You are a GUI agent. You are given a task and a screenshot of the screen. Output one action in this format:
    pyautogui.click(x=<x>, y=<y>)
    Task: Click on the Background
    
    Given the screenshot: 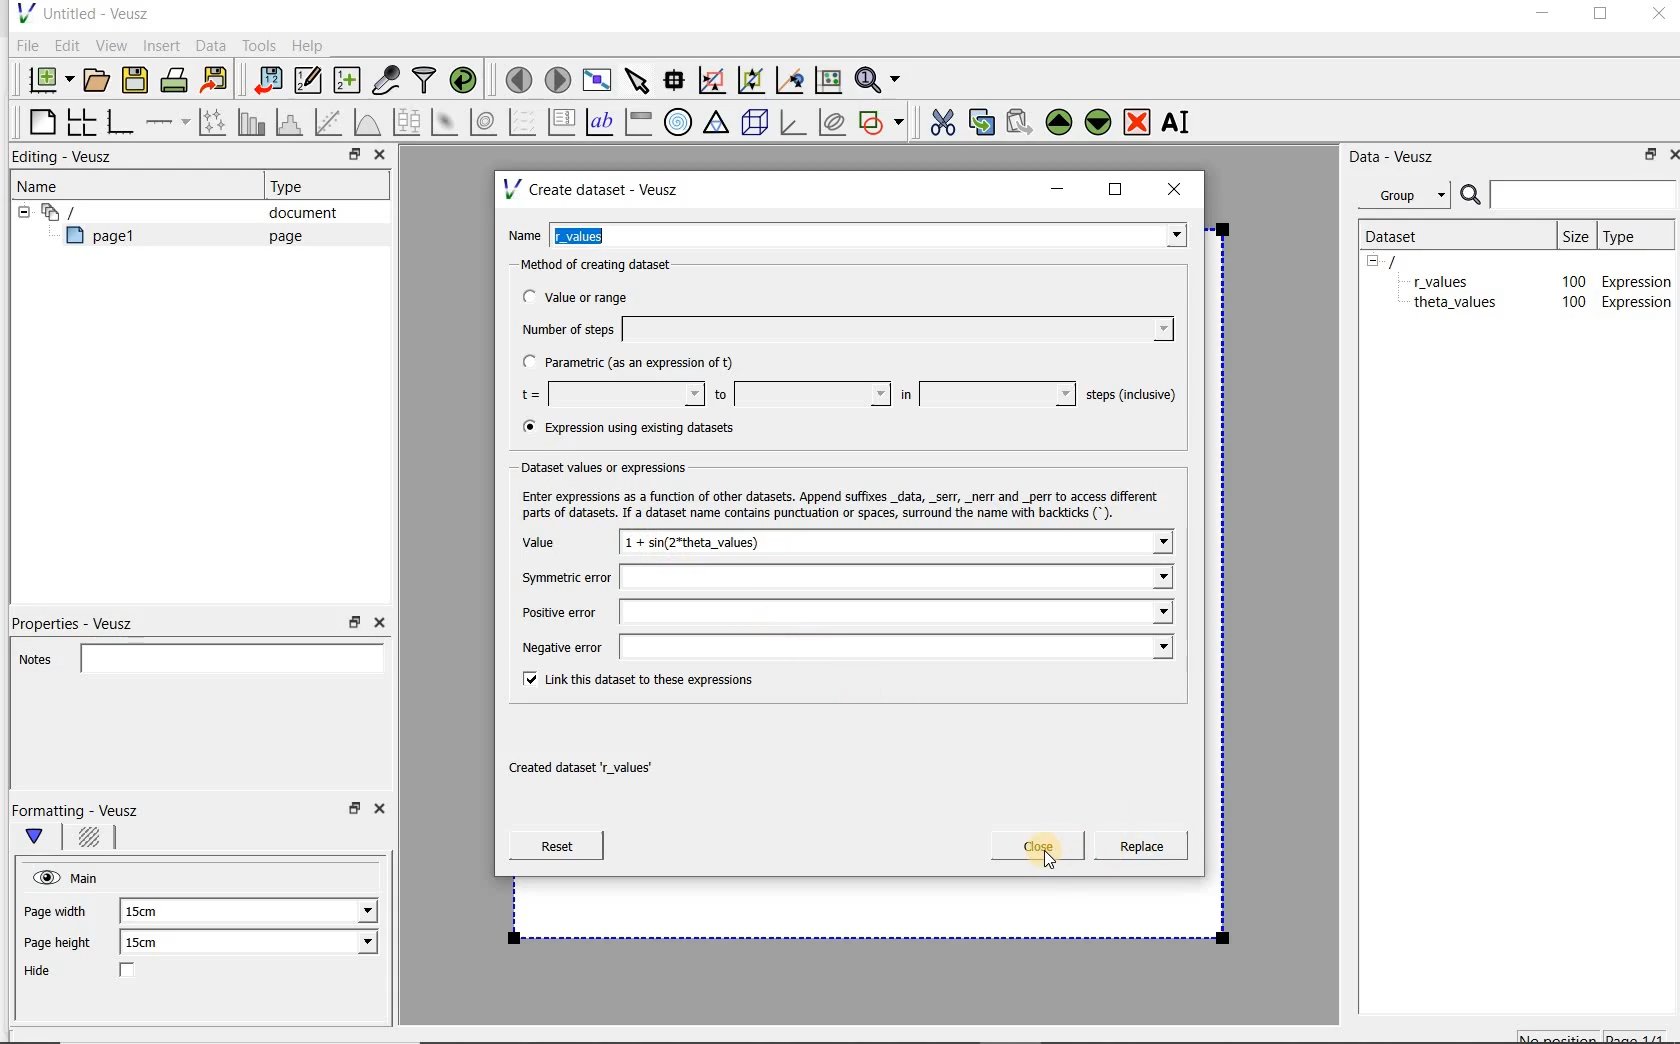 What is the action you would take?
    pyautogui.click(x=92, y=840)
    